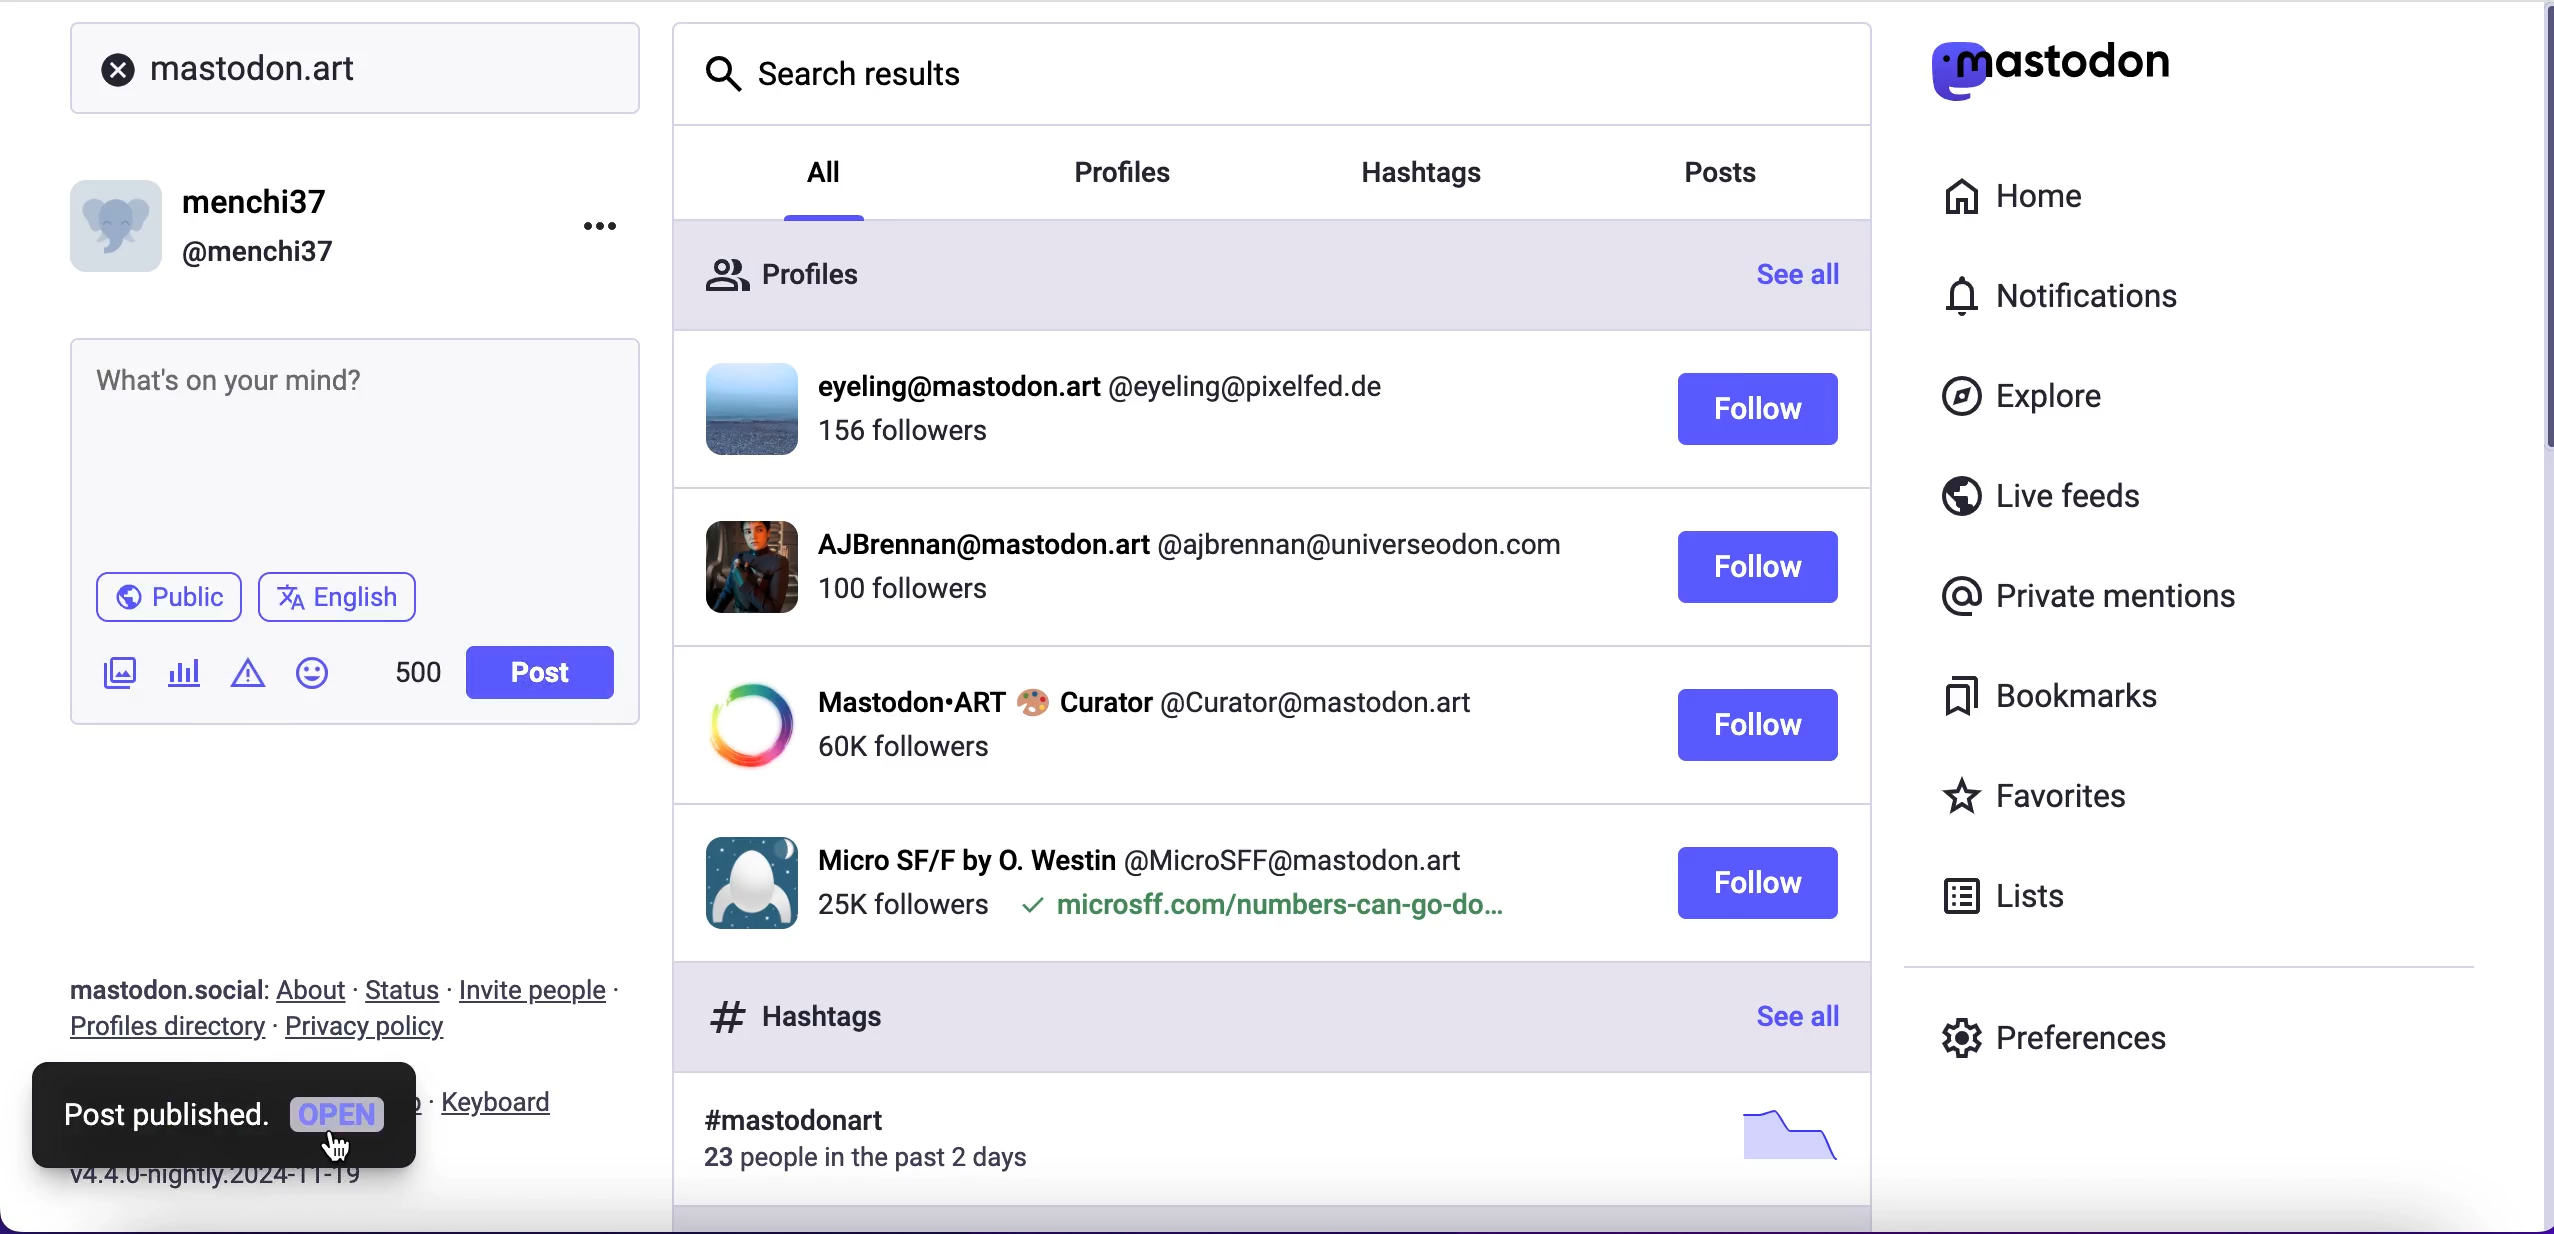  I want to click on hashtag, so click(782, 1122).